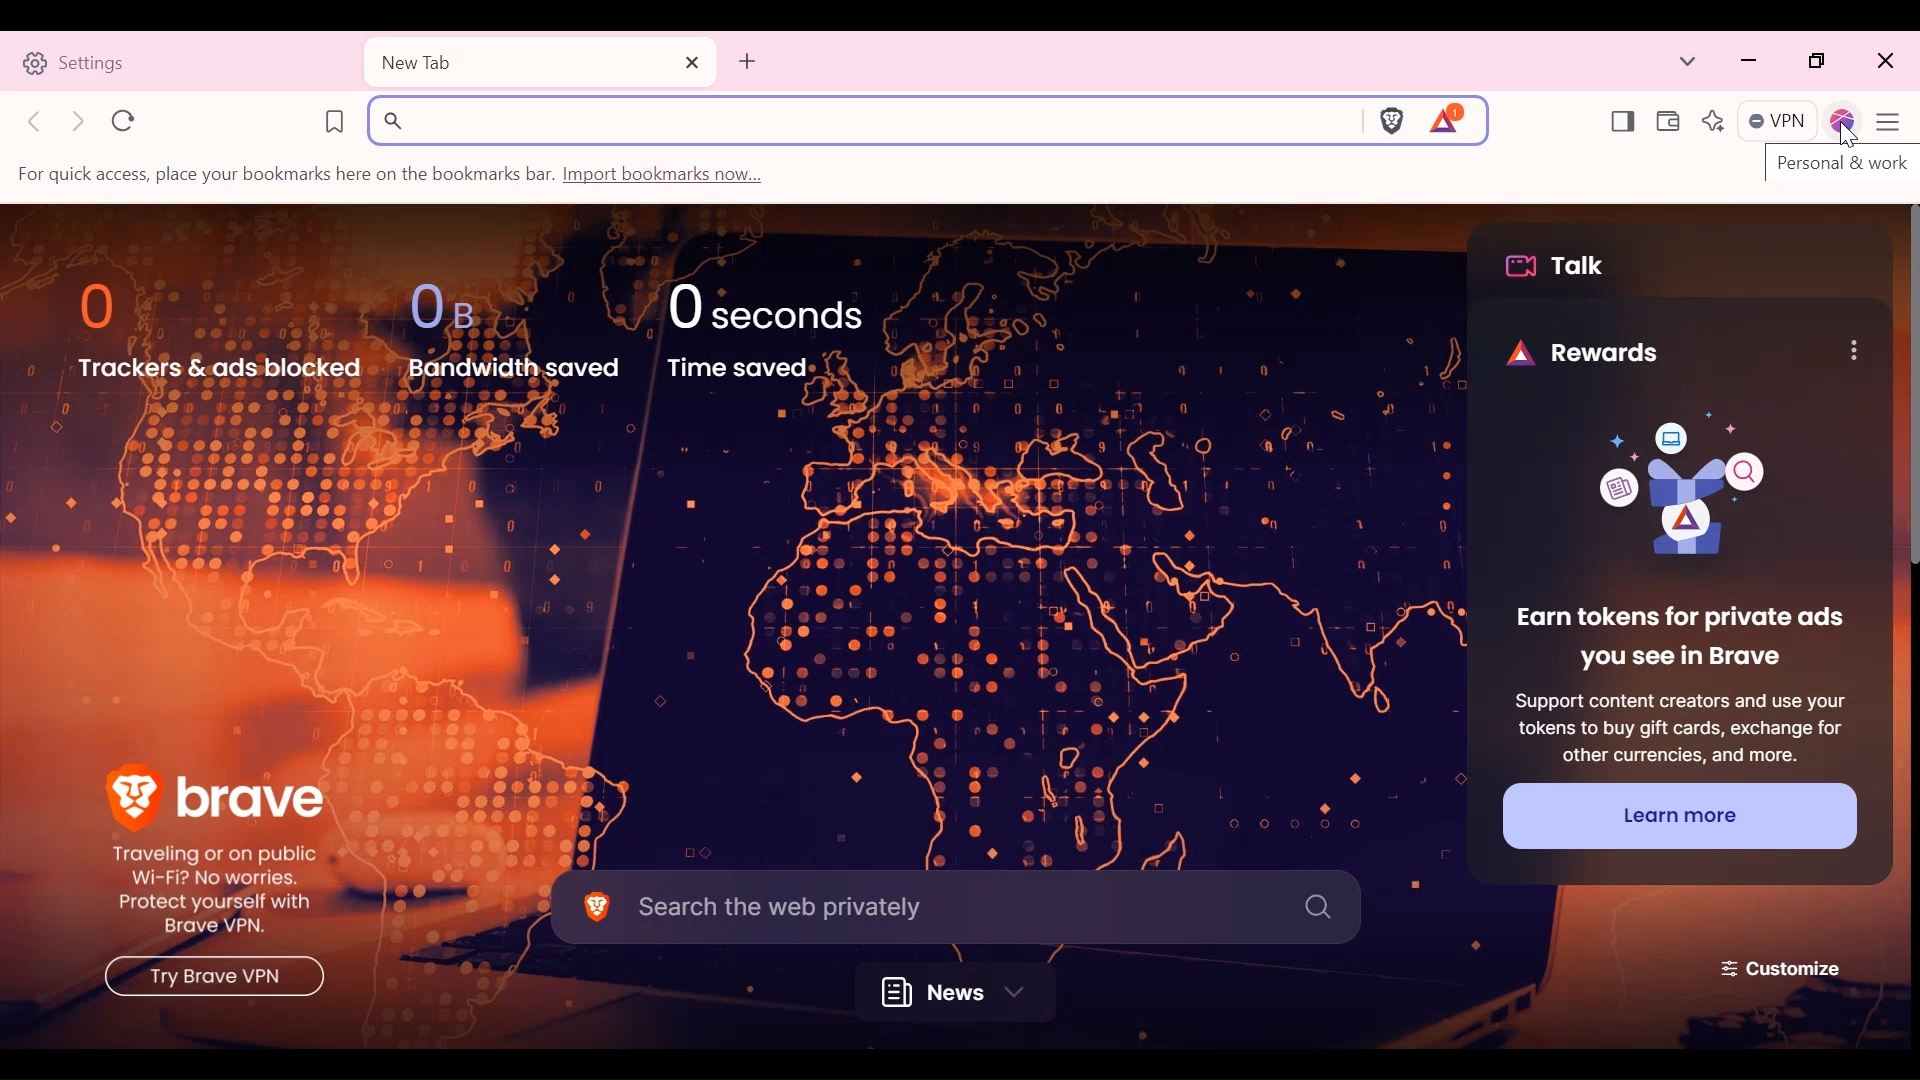 This screenshot has width=1920, height=1080. What do you see at coordinates (1893, 125) in the screenshot?
I see `Customize and Control Brave` at bounding box center [1893, 125].